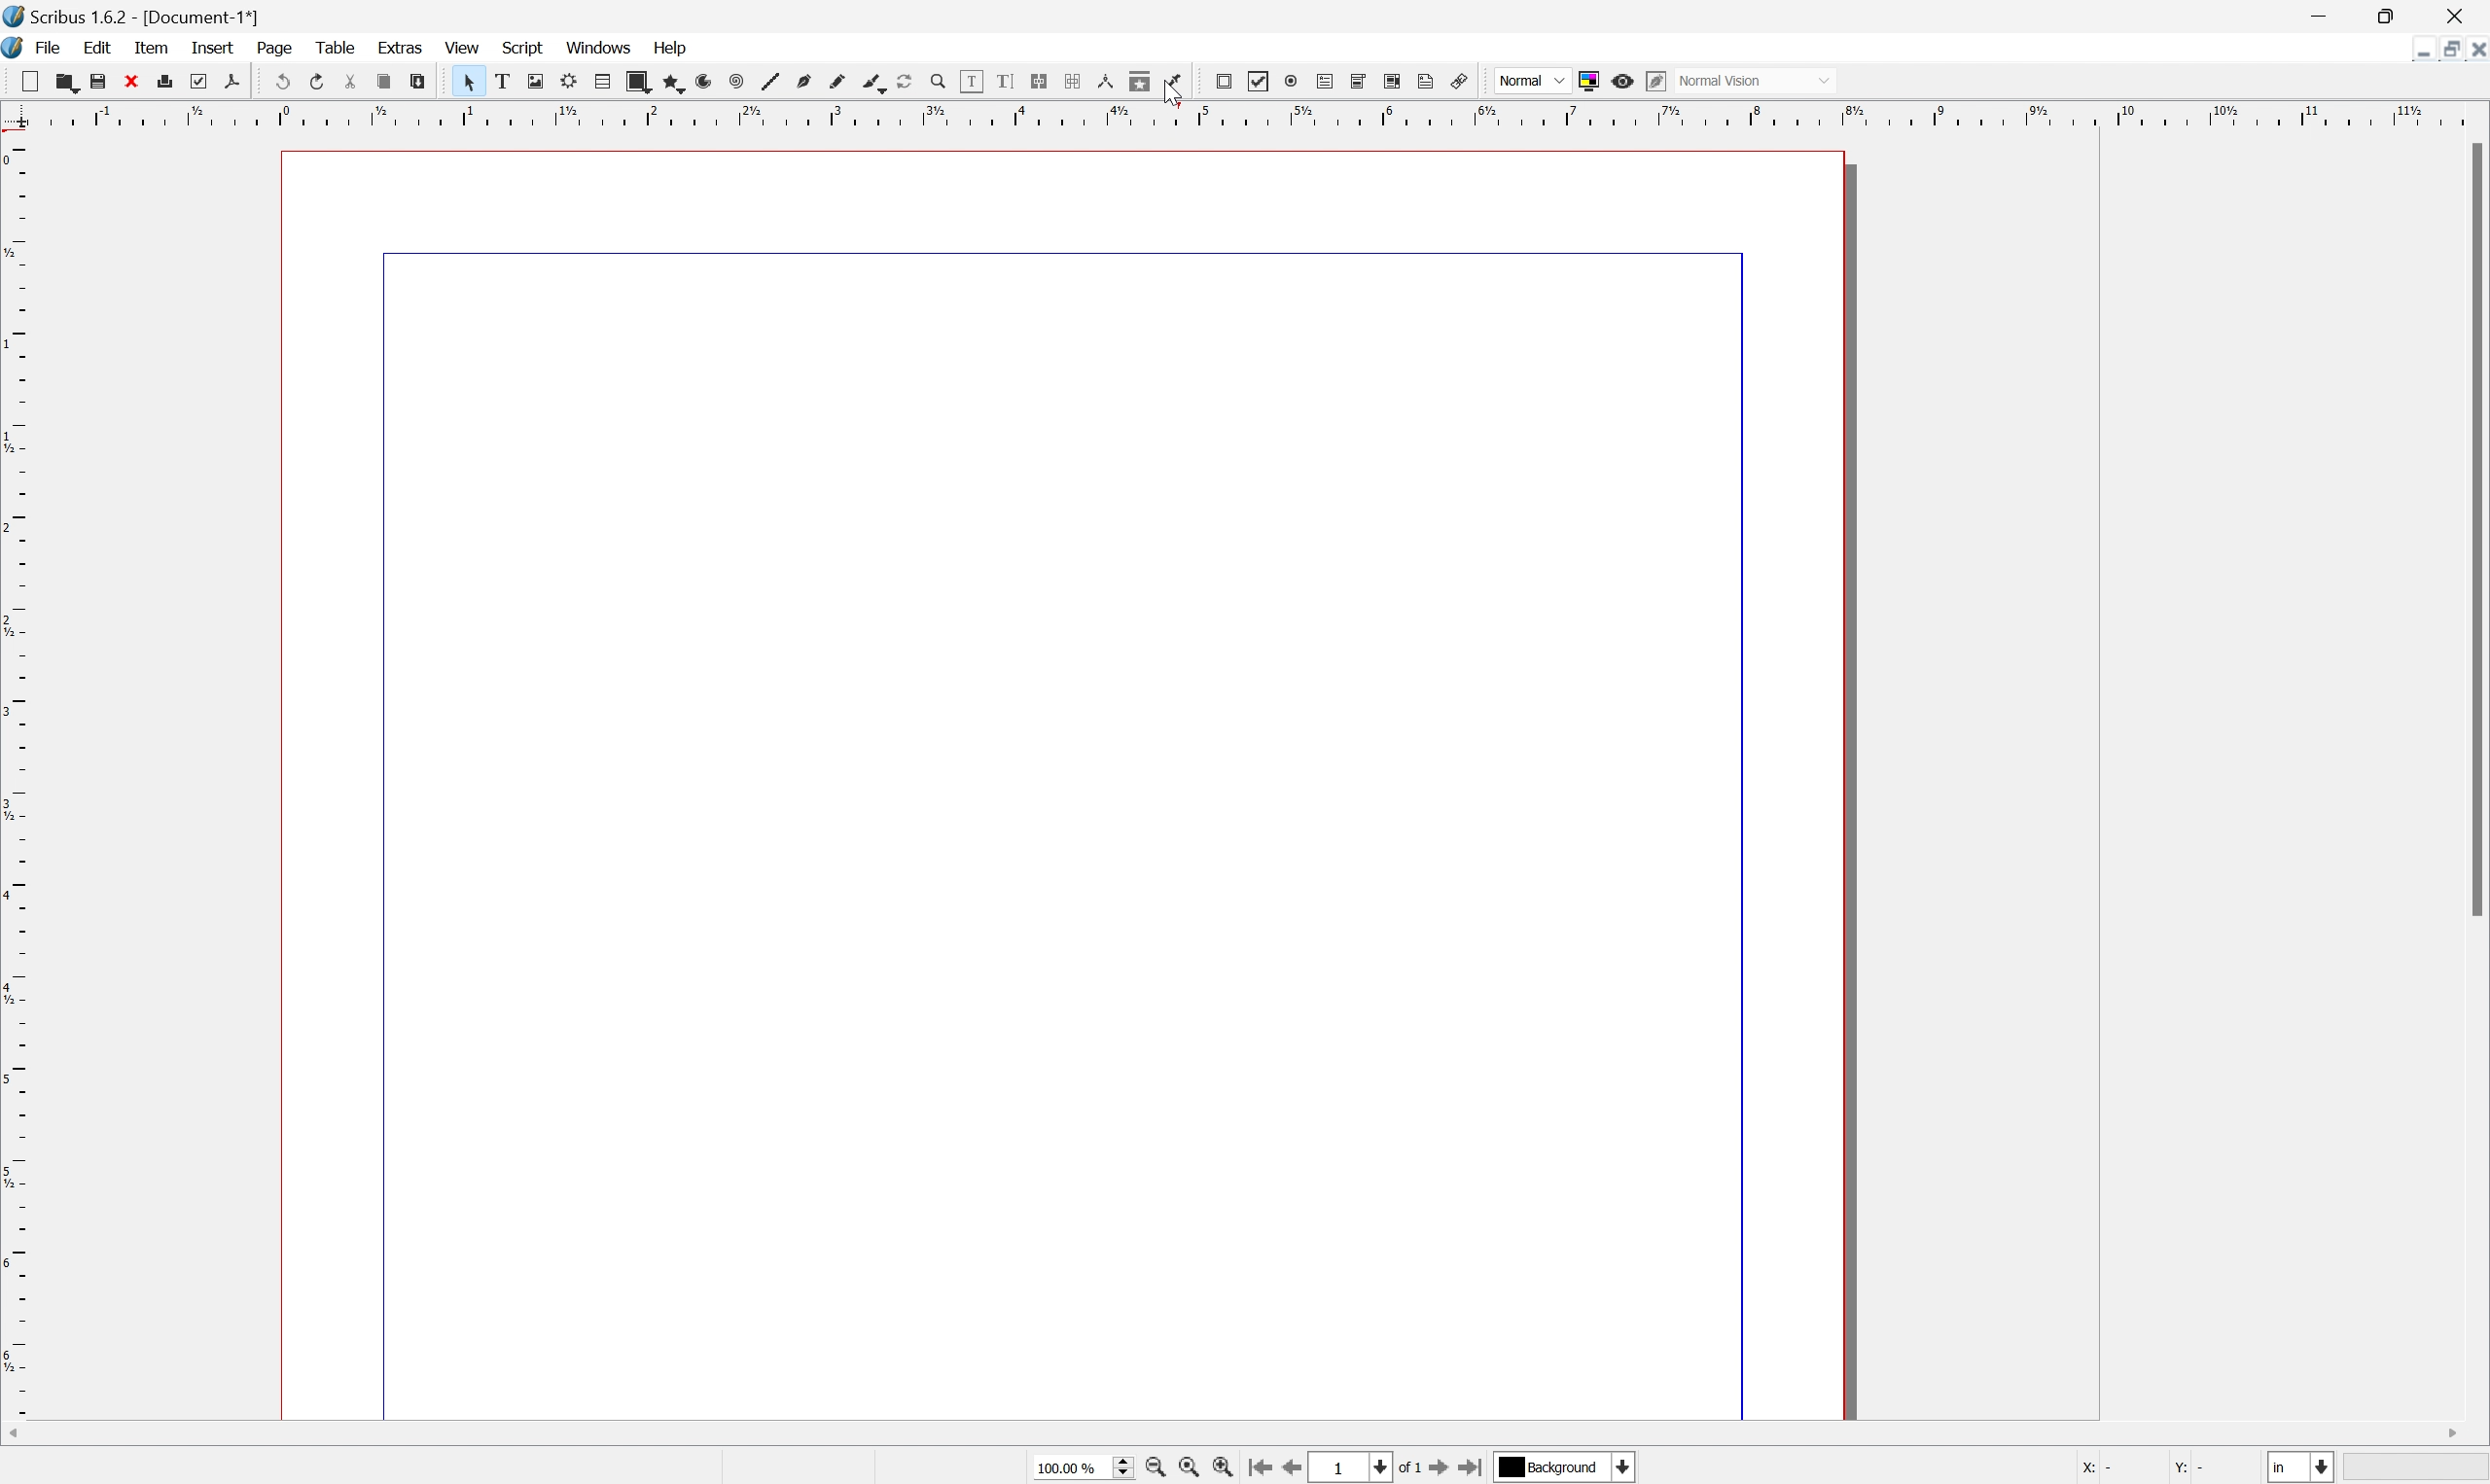 This screenshot has height=1484, width=2490. Describe the element at coordinates (22, 76) in the screenshot. I see `cut` at that location.